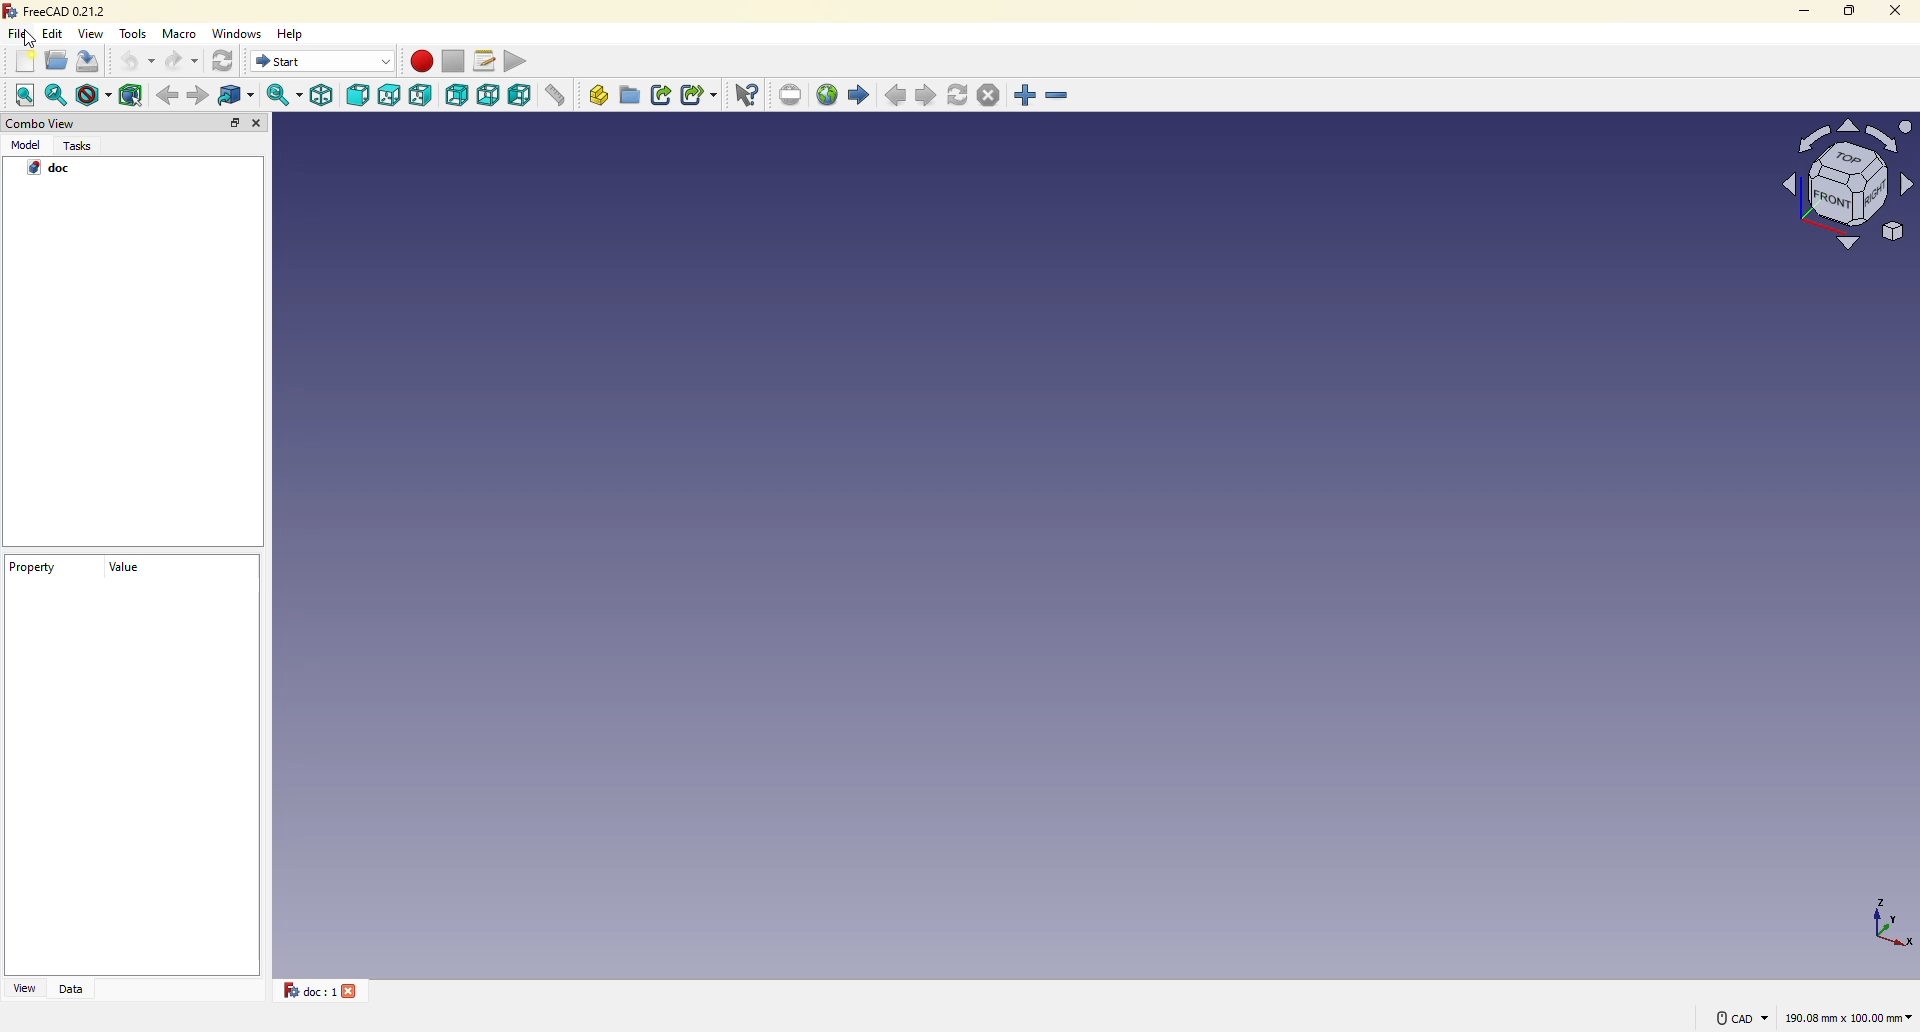  What do you see at coordinates (25, 62) in the screenshot?
I see `new` at bounding box center [25, 62].